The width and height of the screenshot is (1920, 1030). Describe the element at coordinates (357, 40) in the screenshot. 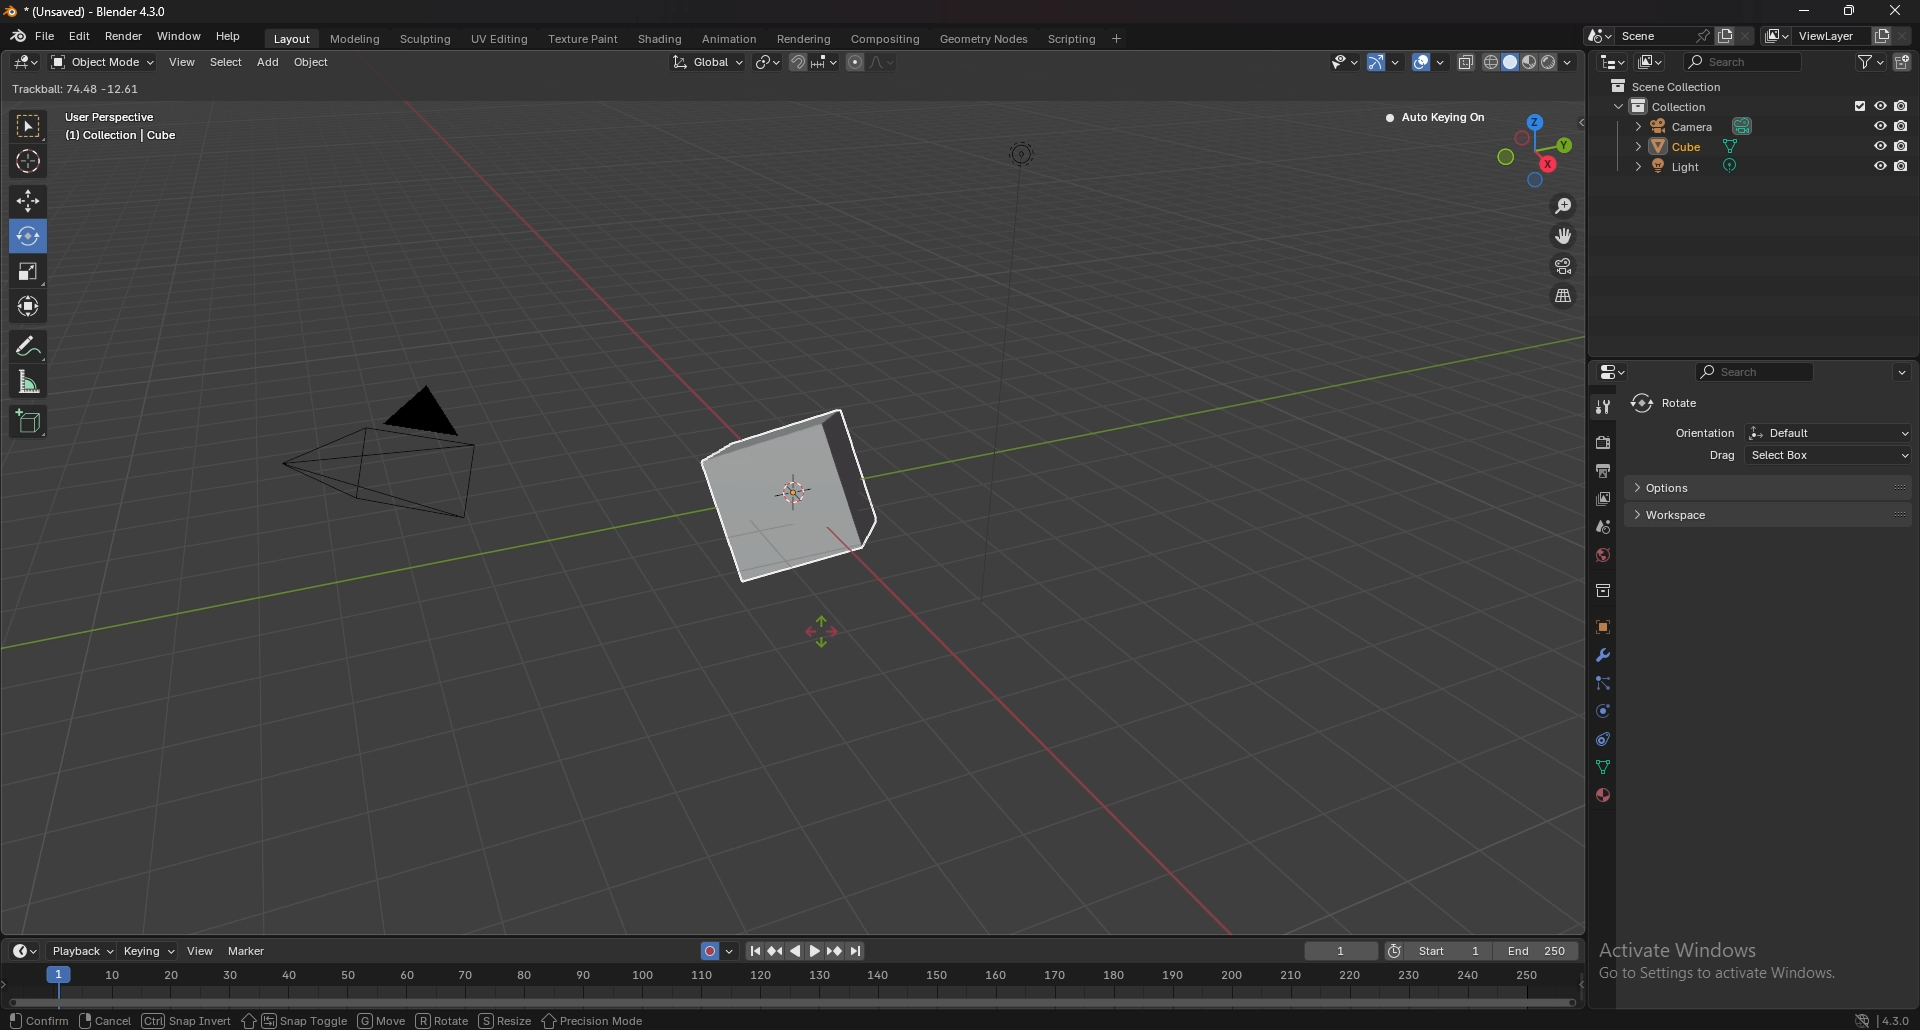

I see `modeling` at that location.